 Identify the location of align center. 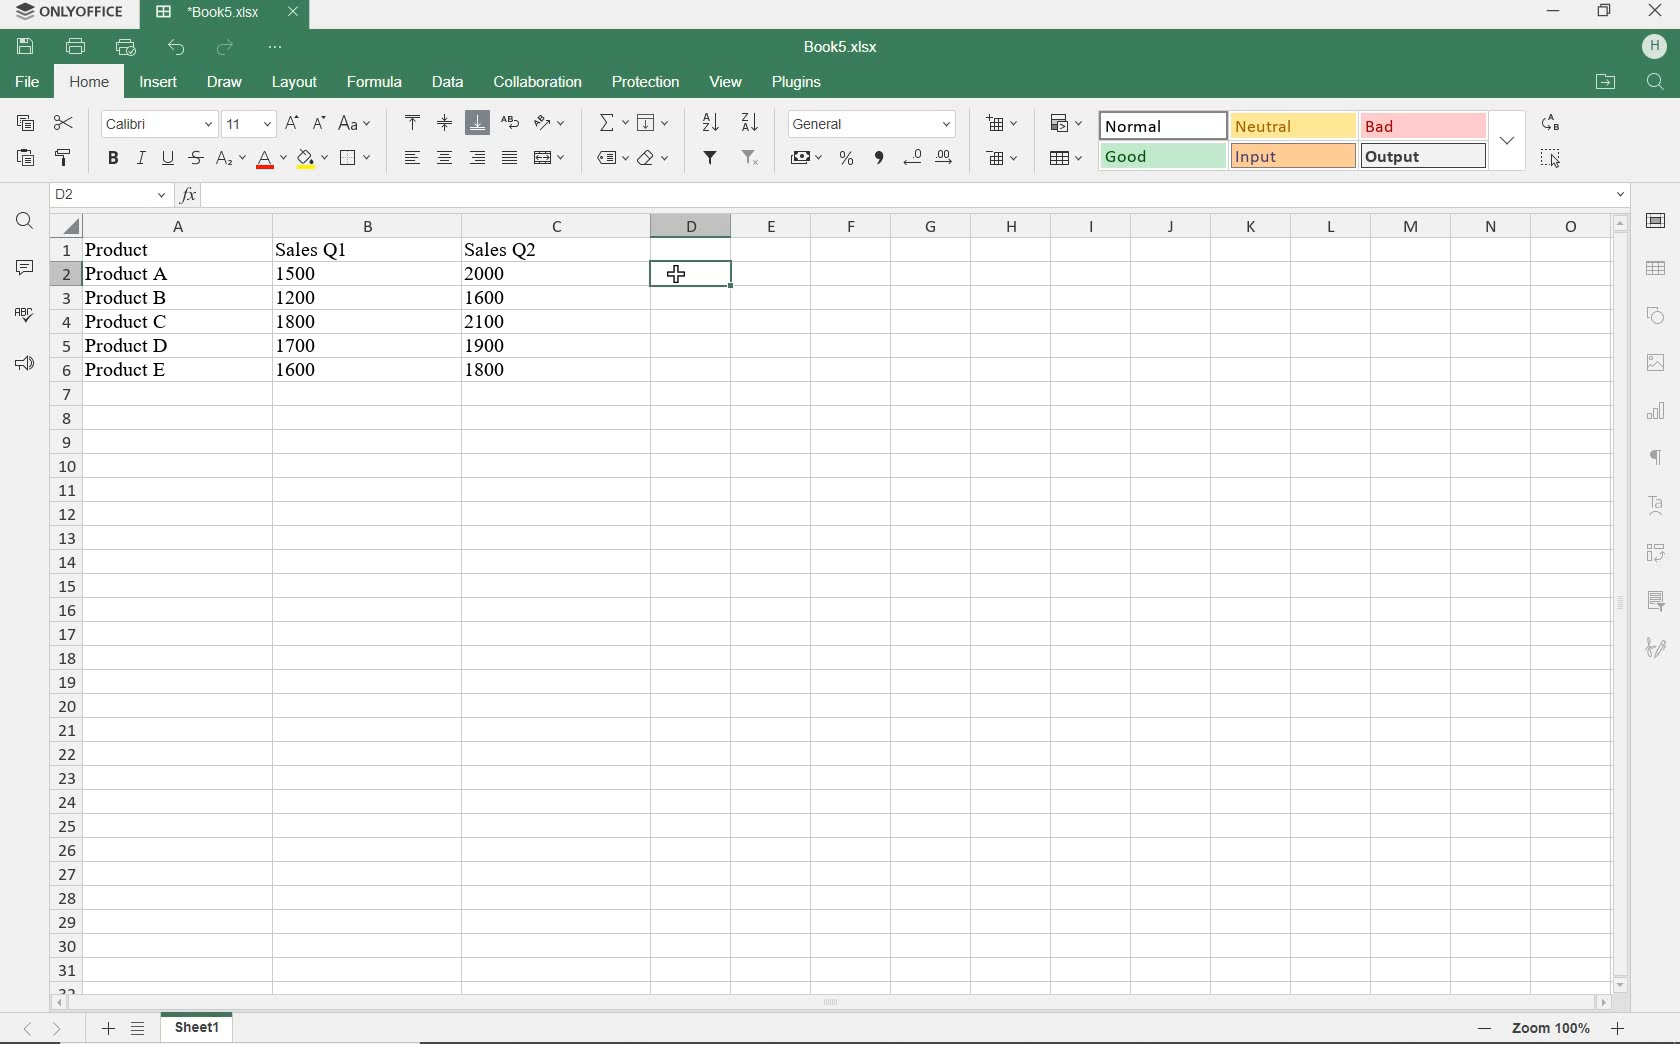
(444, 158).